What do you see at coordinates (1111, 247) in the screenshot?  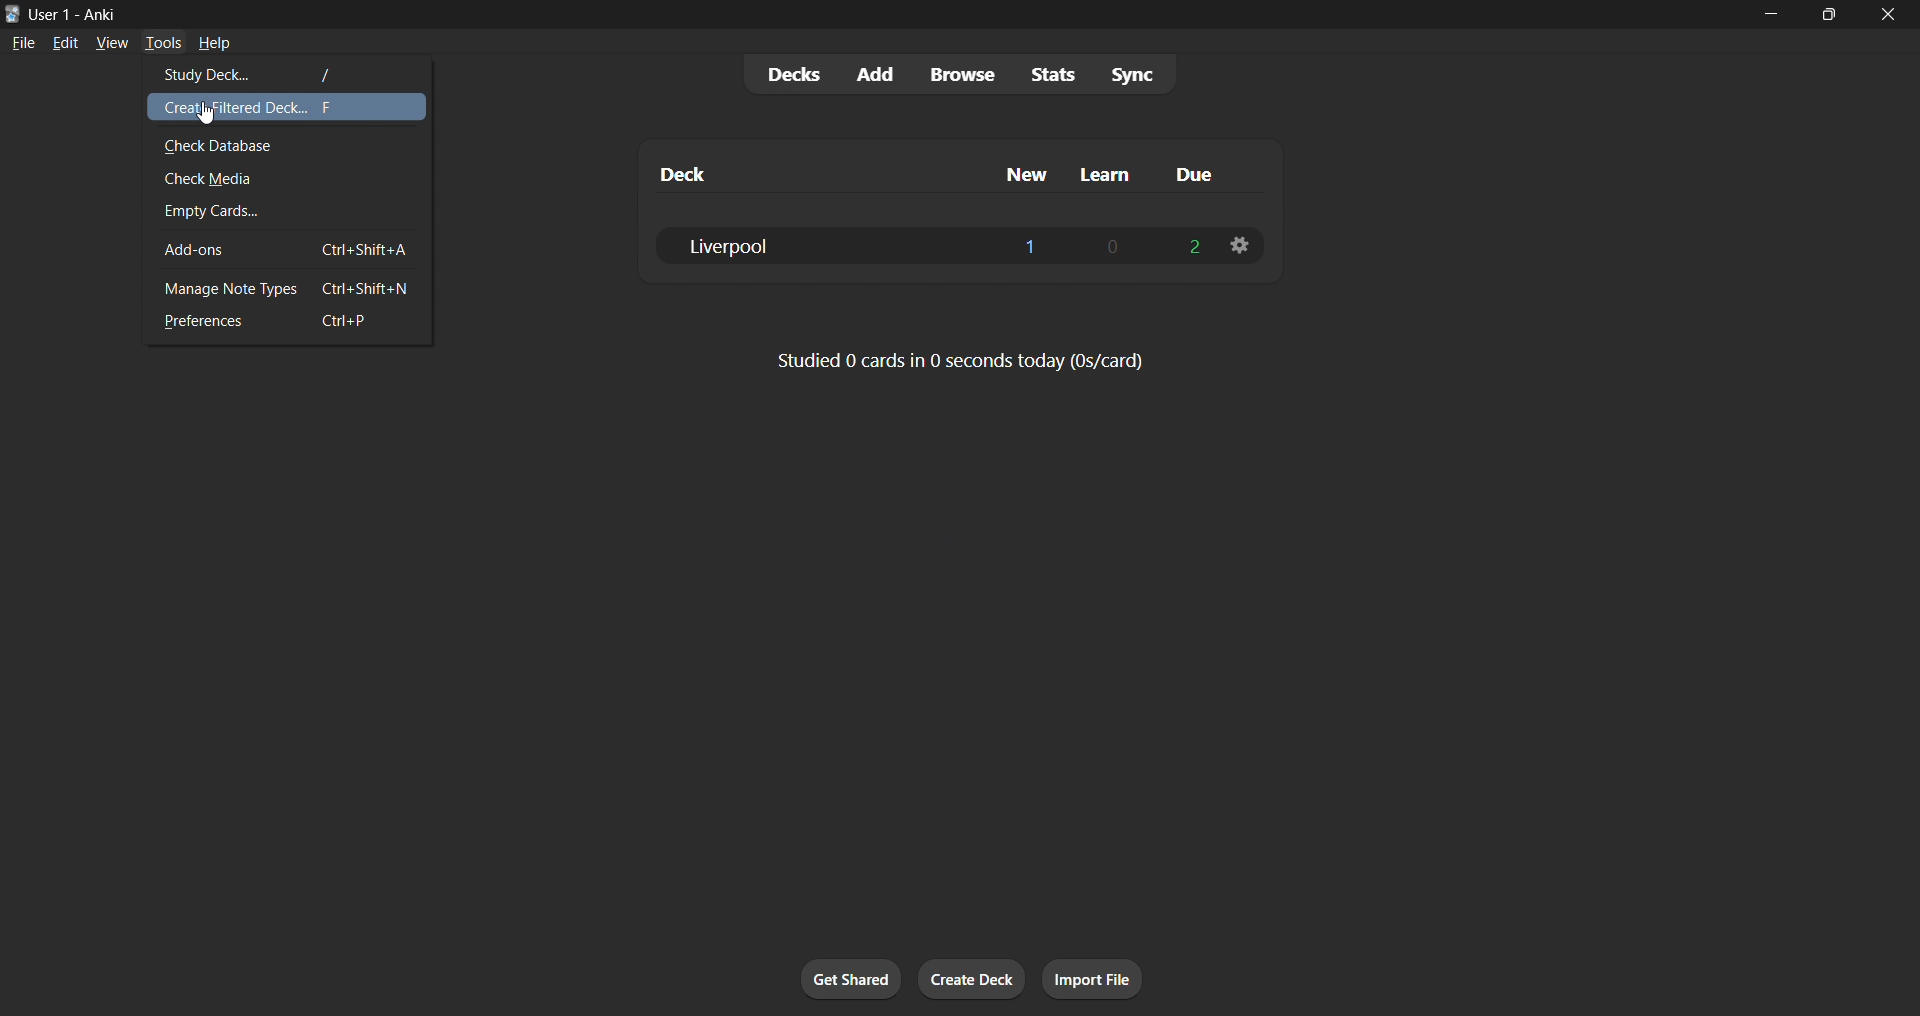 I see `0` at bounding box center [1111, 247].